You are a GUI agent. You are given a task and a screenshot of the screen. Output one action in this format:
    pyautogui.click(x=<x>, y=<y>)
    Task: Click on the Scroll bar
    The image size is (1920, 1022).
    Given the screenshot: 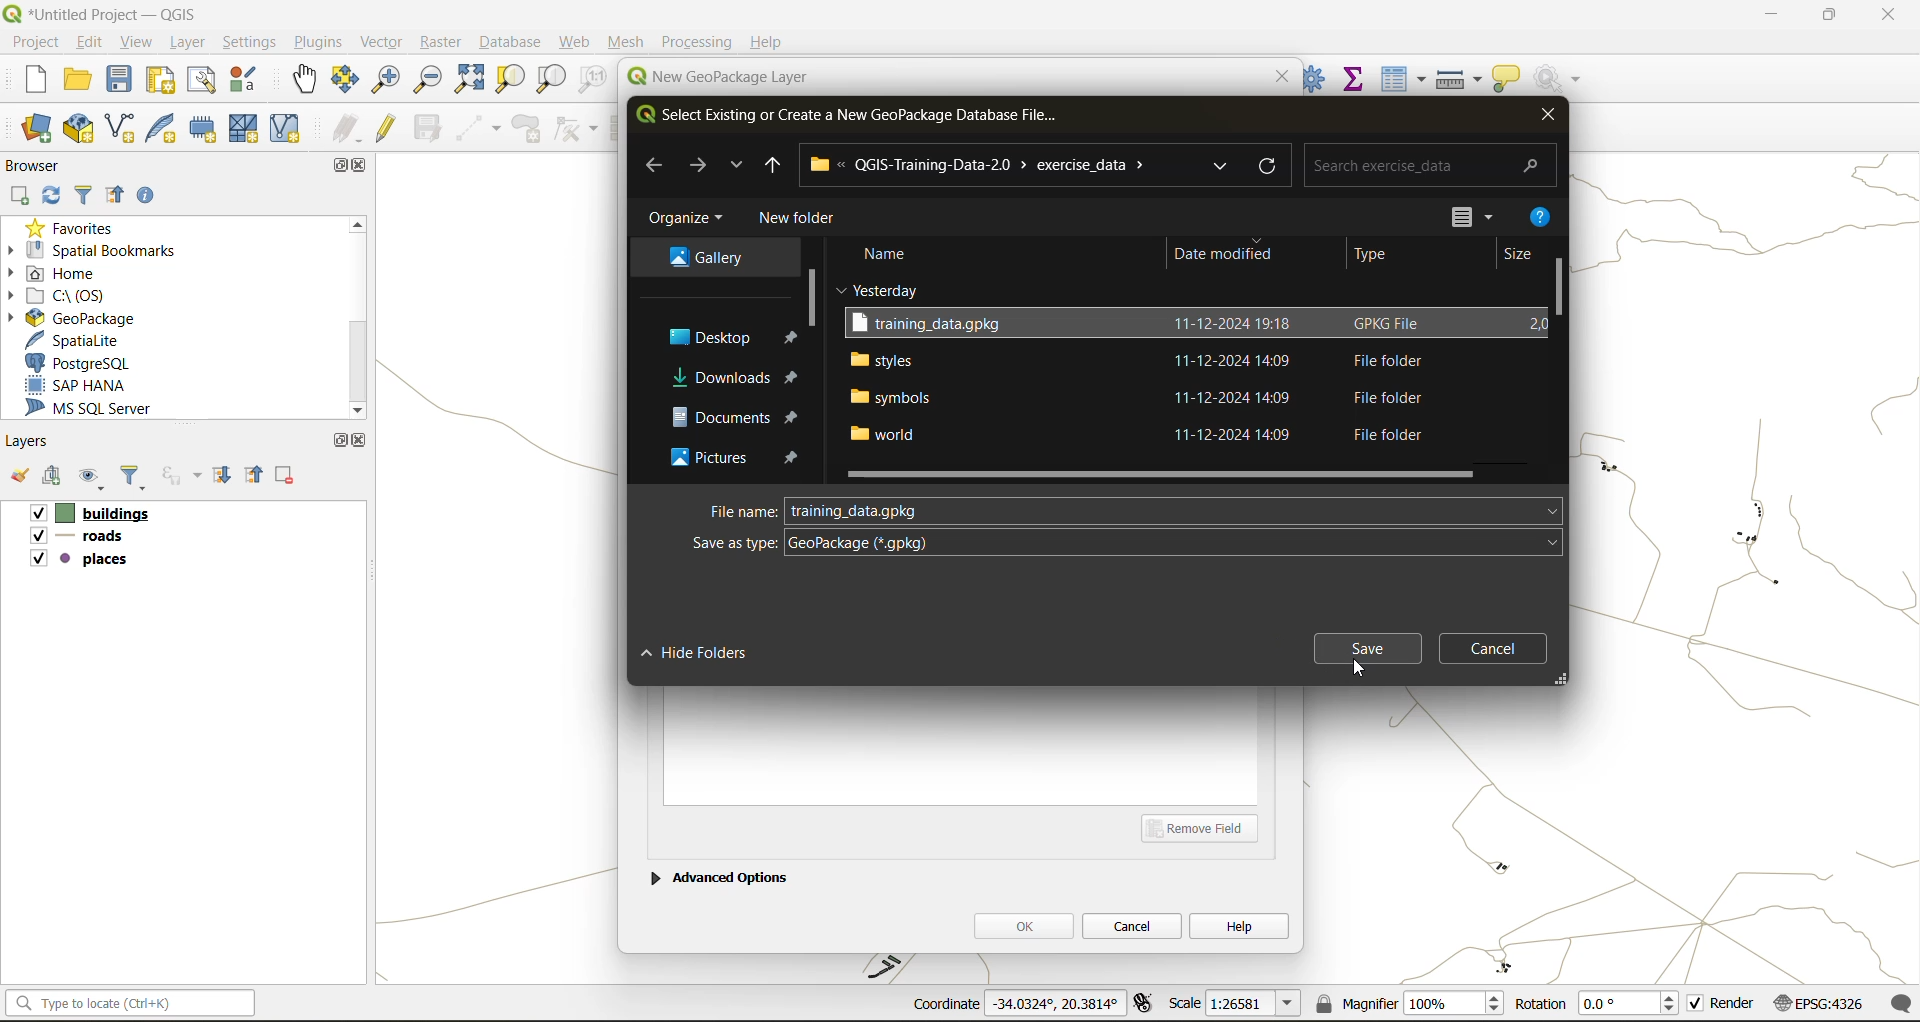 What is the action you would take?
    pyautogui.click(x=355, y=317)
    